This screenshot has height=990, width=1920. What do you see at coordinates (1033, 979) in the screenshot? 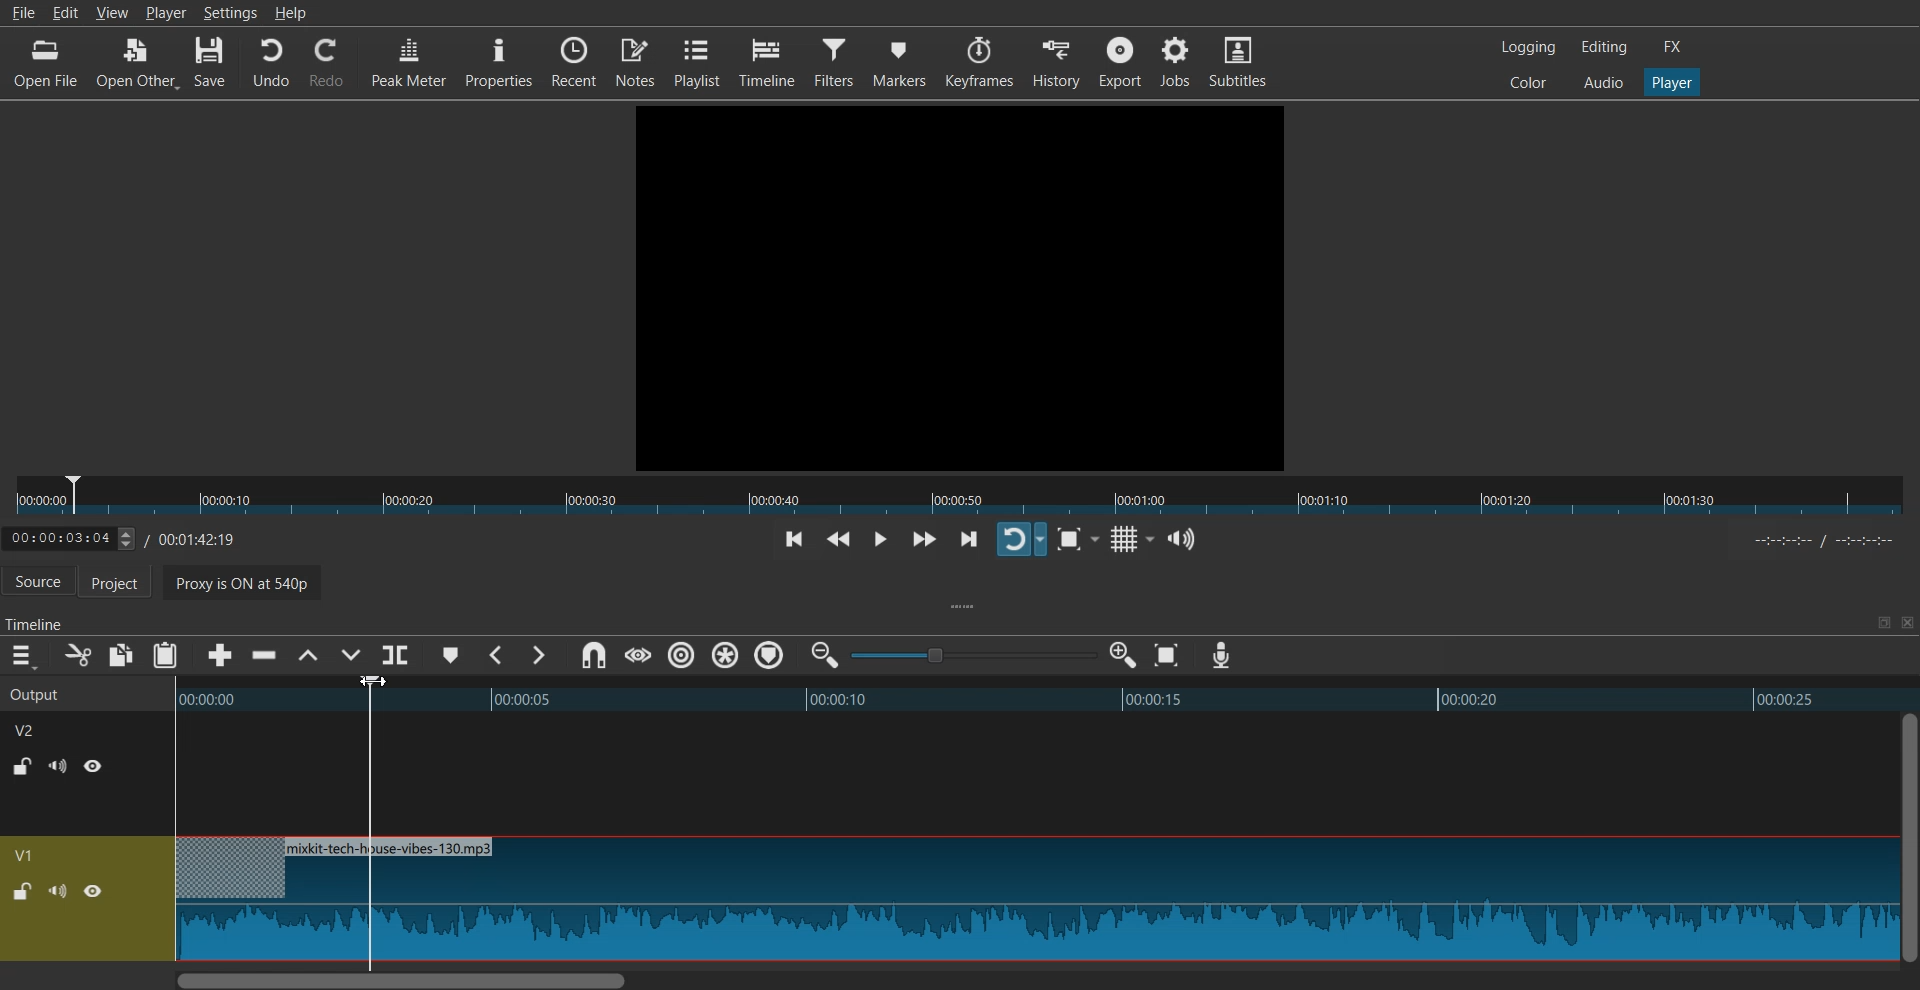
I see `Horizontal Scroll bar` at bounding box center [1033, 979].